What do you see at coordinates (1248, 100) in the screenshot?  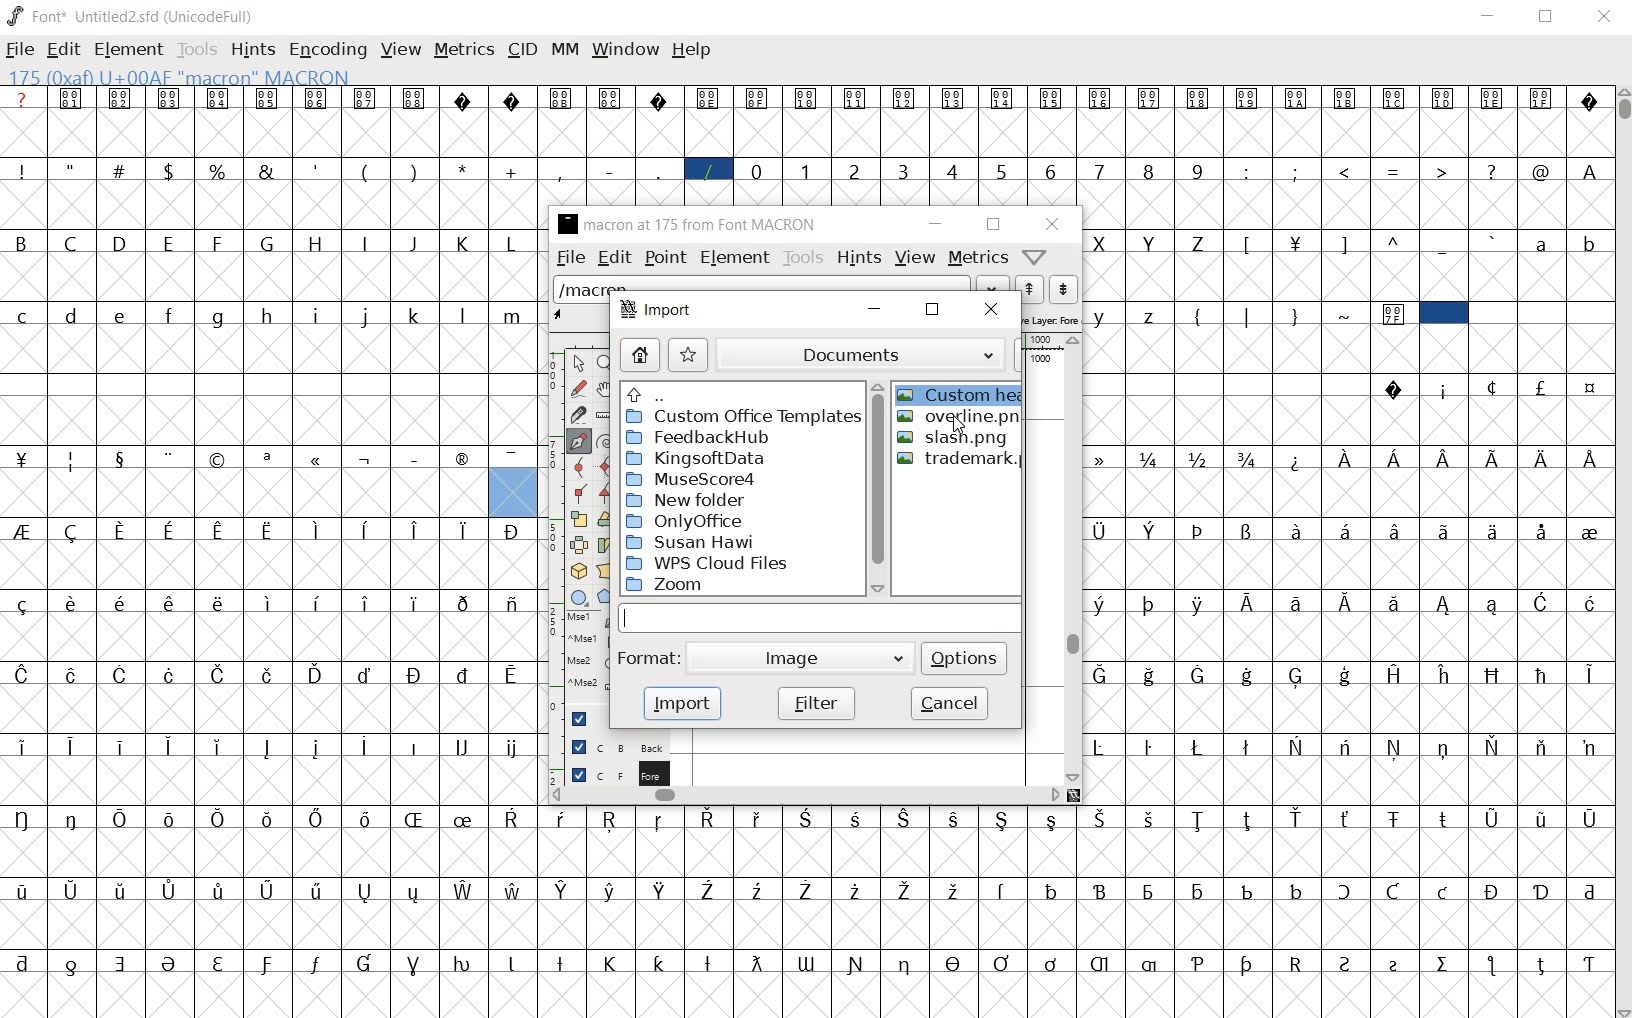 I see `Symbol` at bounding box center [1248, 100].